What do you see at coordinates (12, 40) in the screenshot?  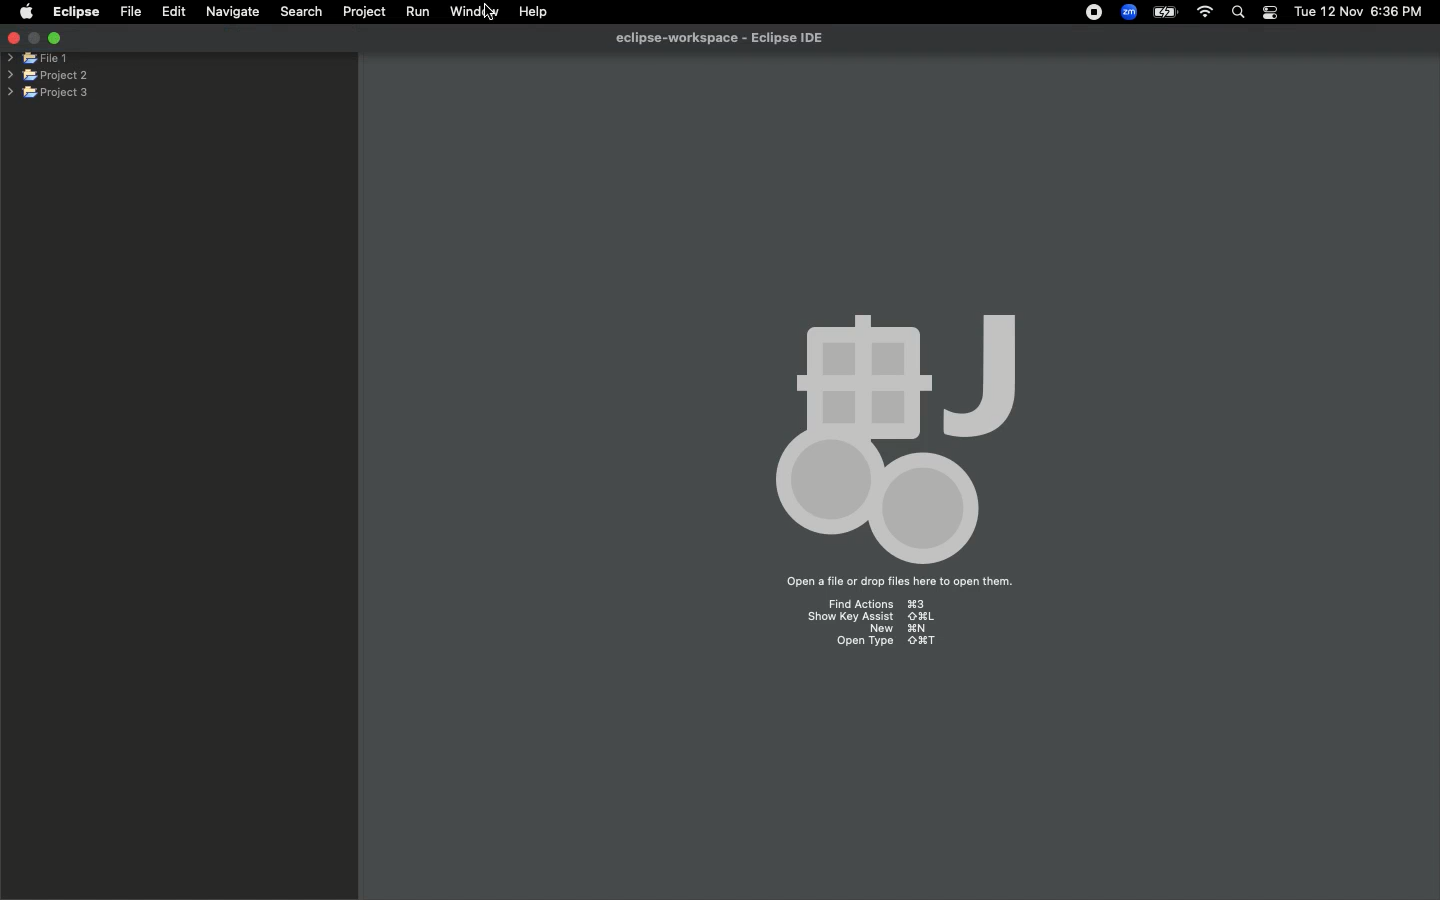 I see `Close` at bounding box center [12, 40].